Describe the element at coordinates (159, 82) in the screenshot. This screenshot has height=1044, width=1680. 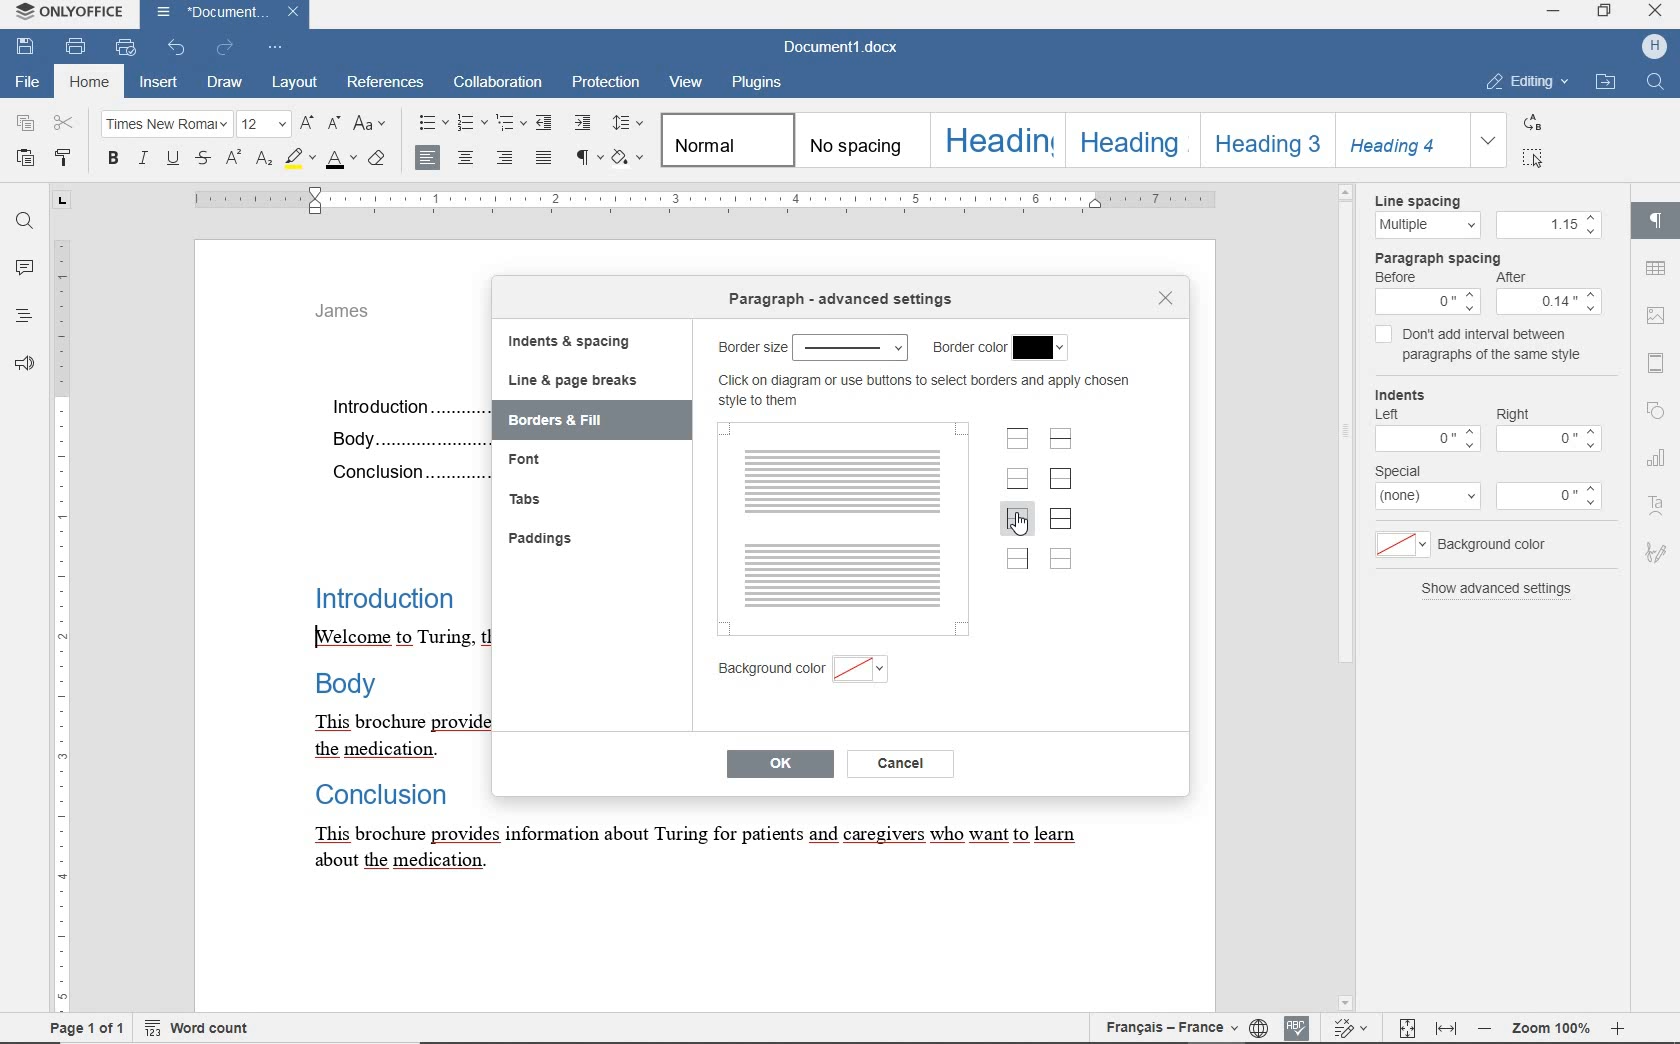
I see `insert` at that location.